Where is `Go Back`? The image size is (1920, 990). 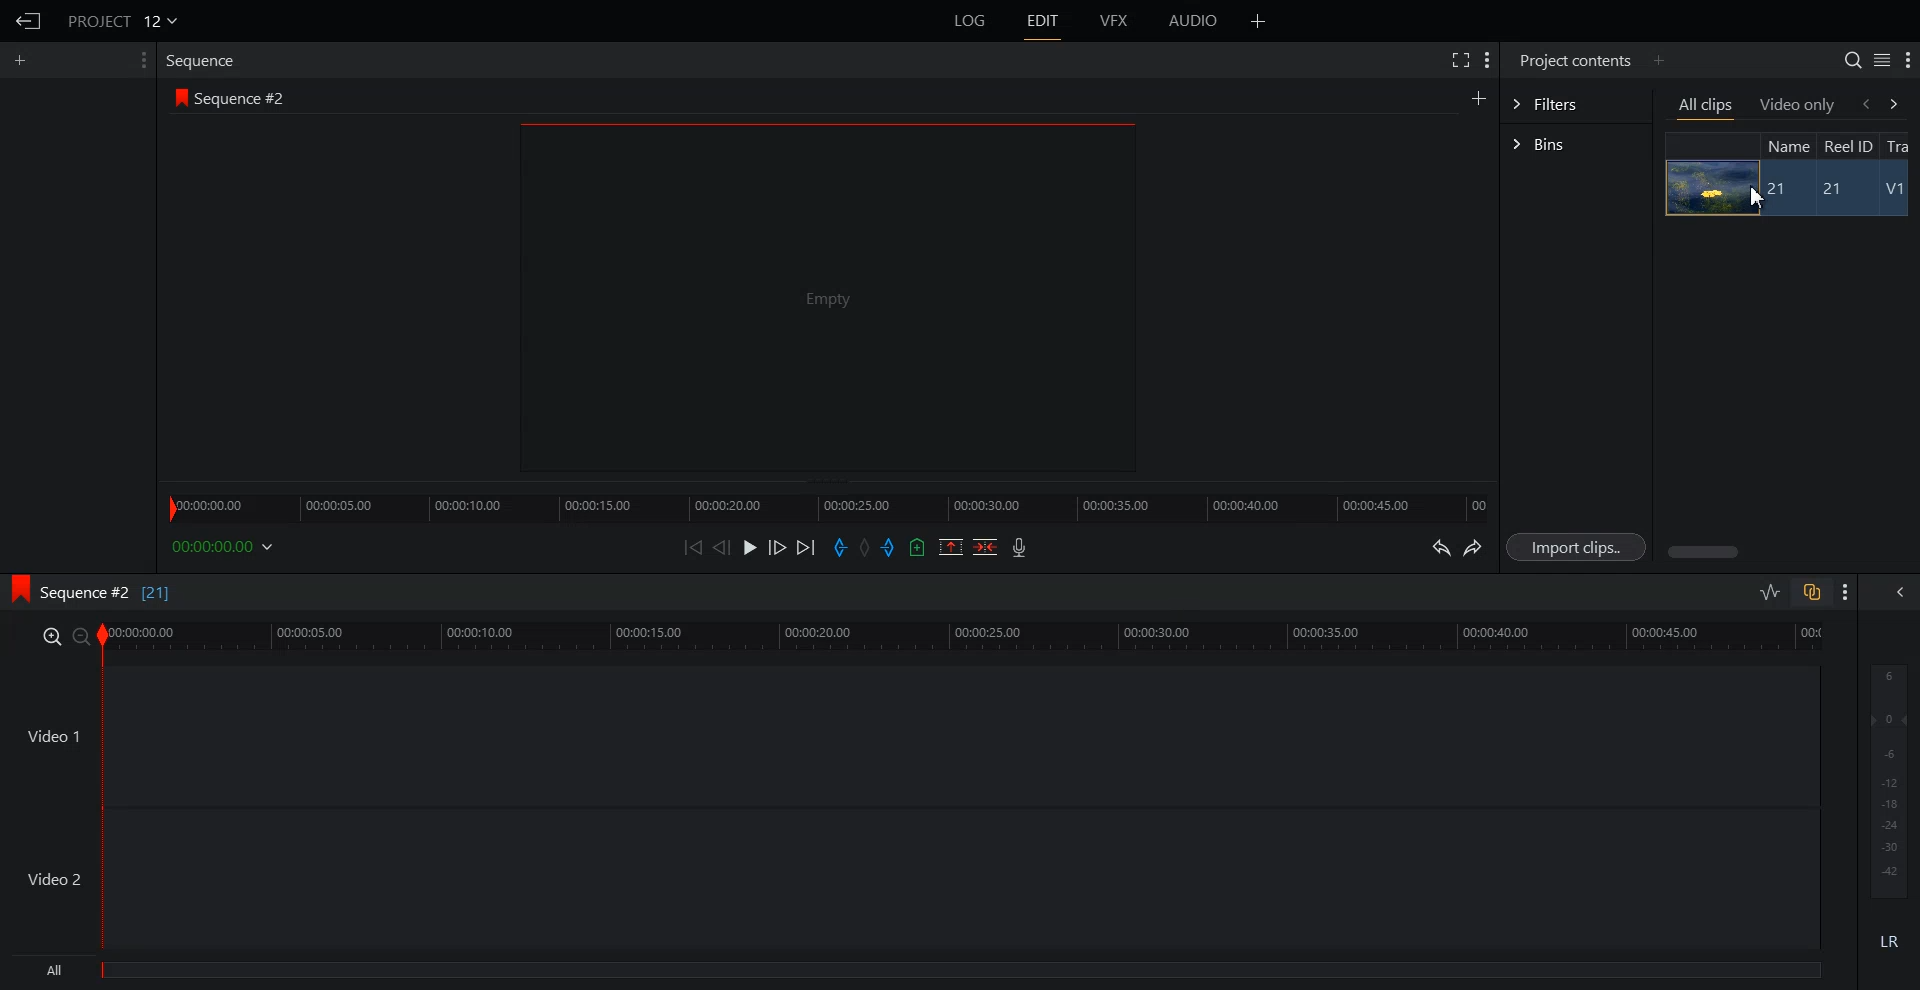 Go Back is located at coordinates (29, 22).